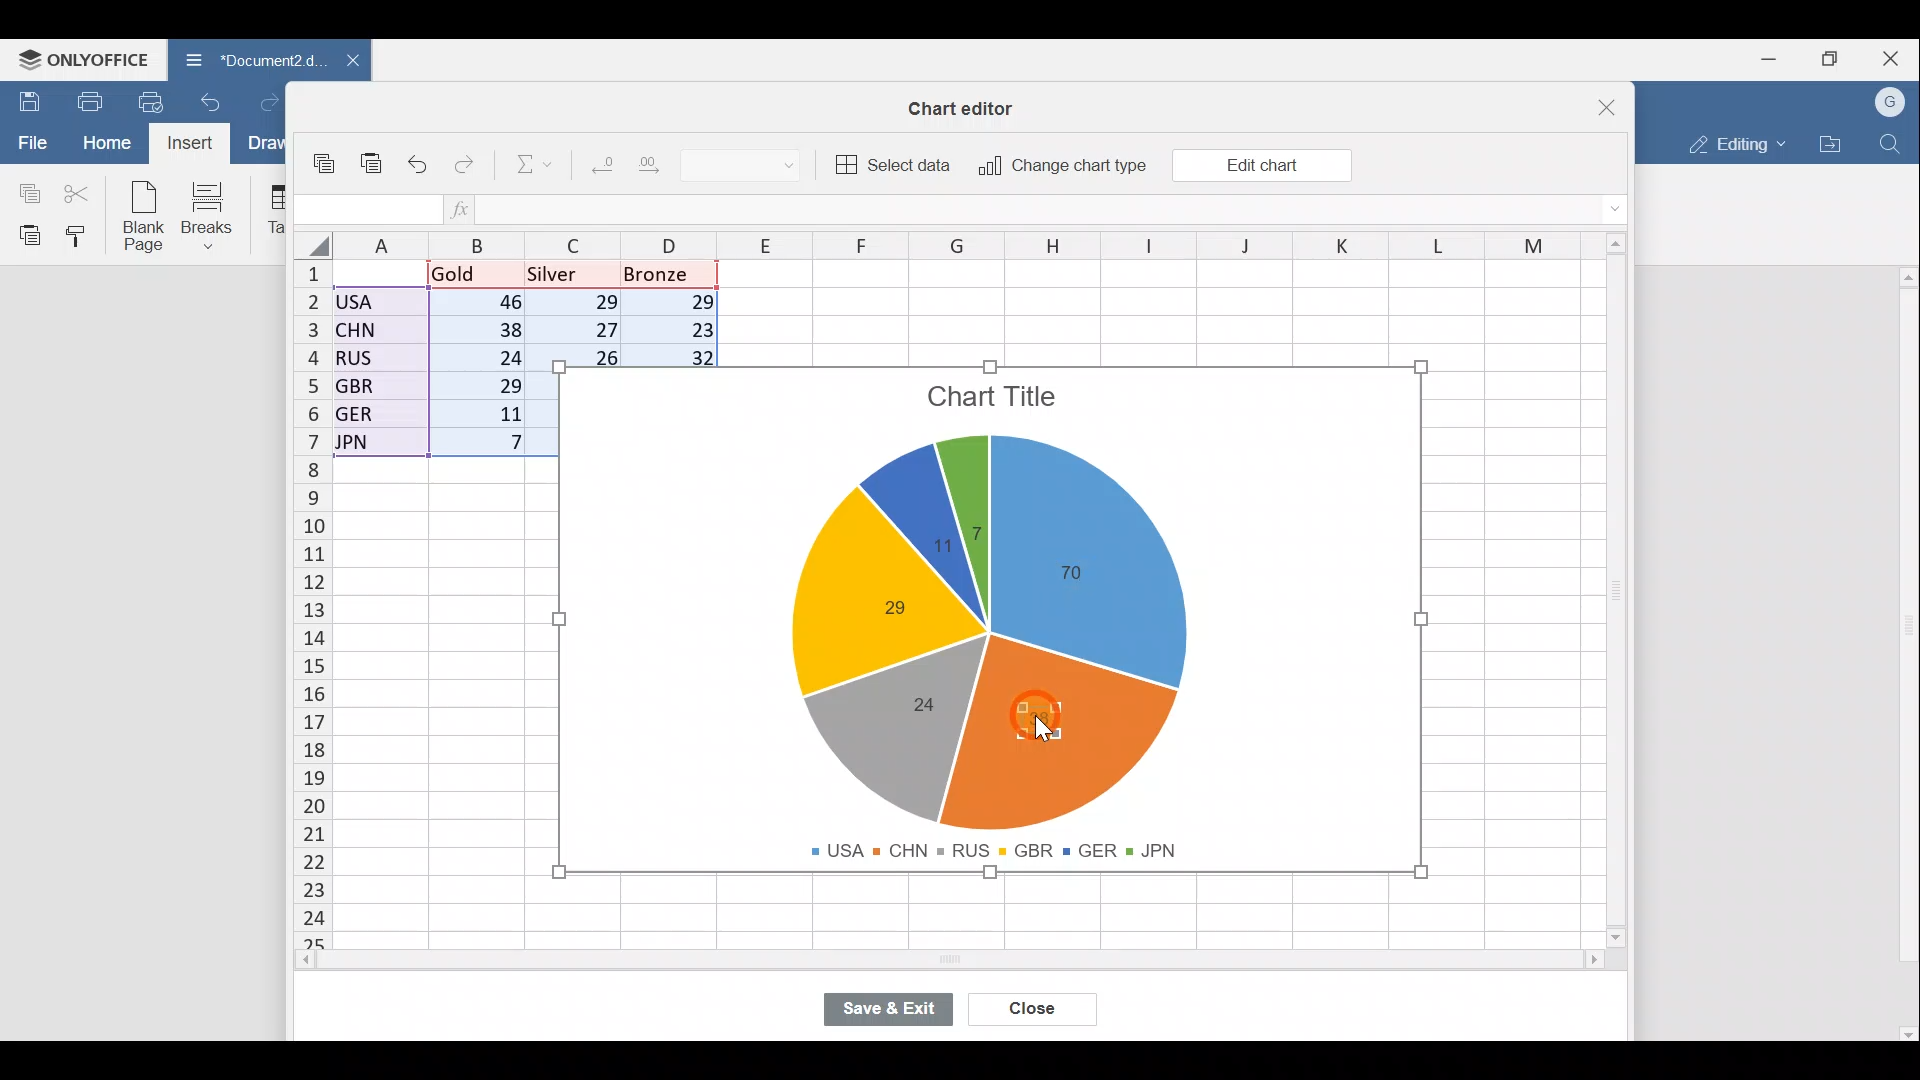 Image resolution: width=1920 pixels, height=1080 pixels. Describe the element at coordinates (271, 145) in the screenshot. I see `Draw` at that location.